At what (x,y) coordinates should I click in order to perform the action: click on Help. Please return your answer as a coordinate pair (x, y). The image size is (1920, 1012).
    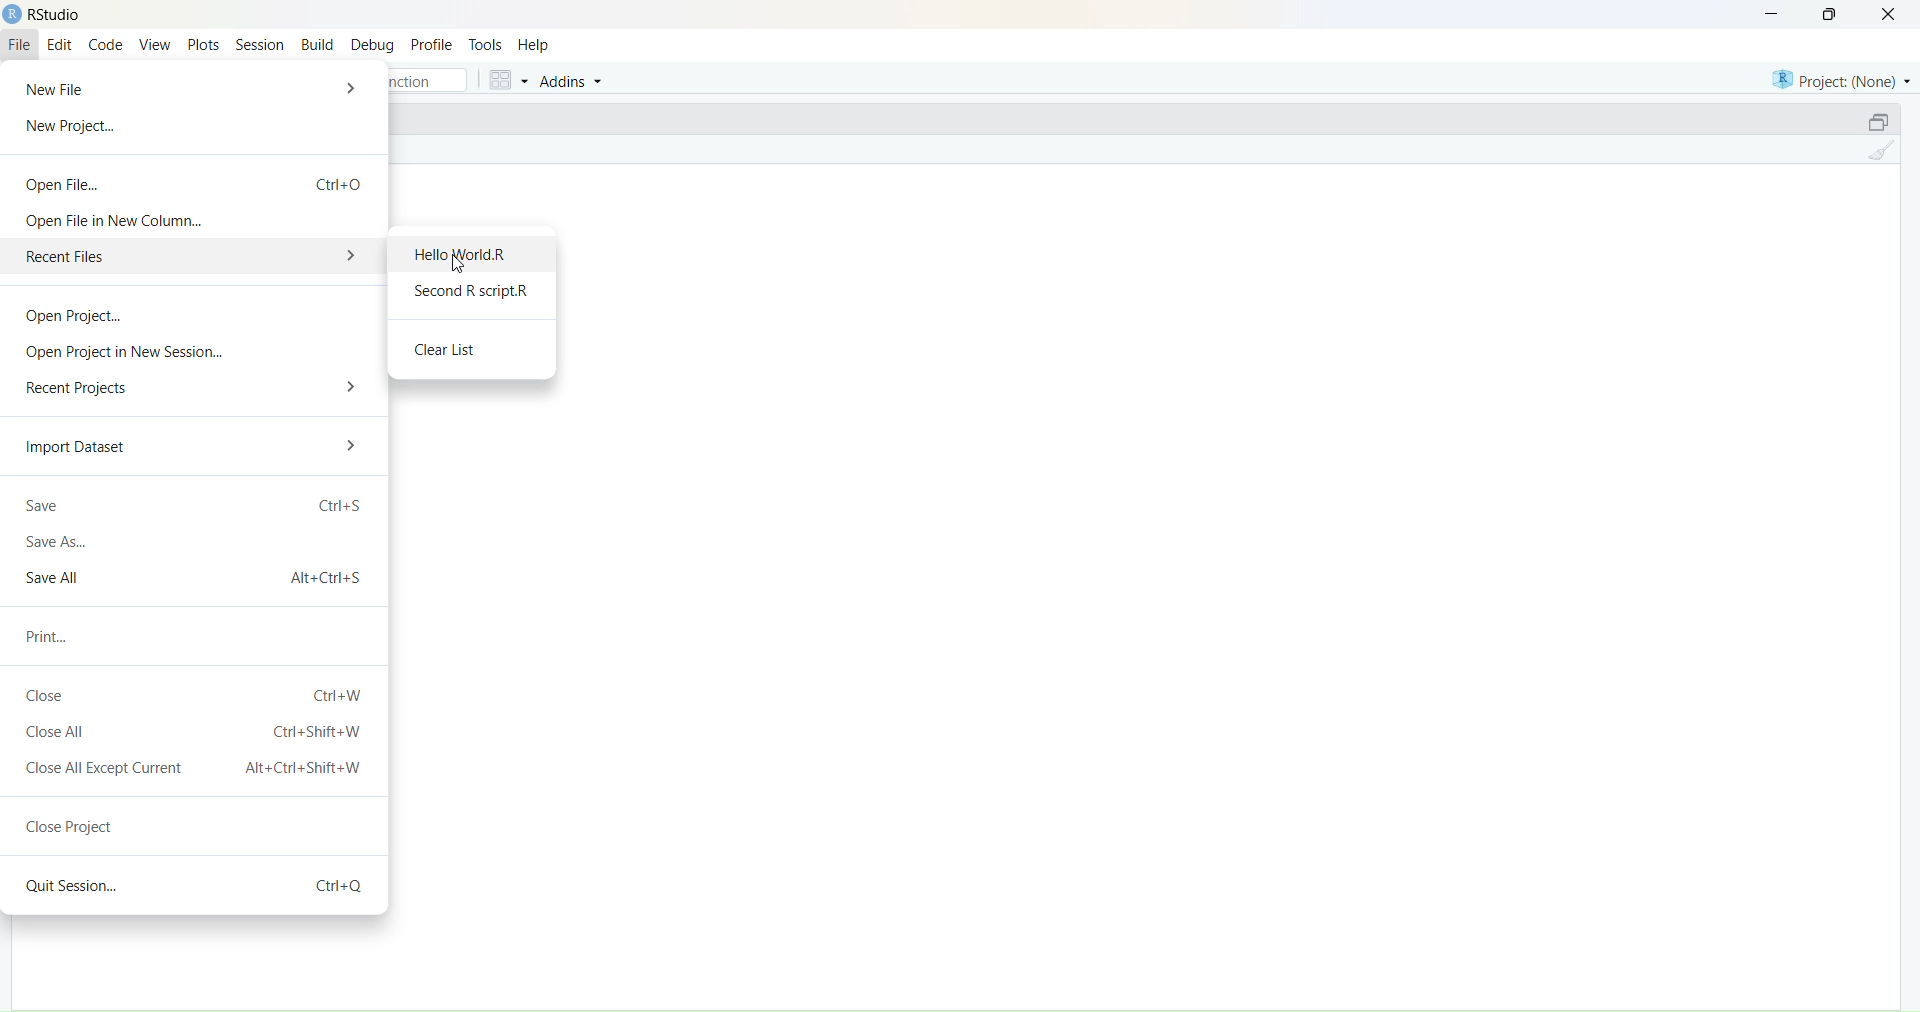
    Looking at the image, I should click on (533, 46).